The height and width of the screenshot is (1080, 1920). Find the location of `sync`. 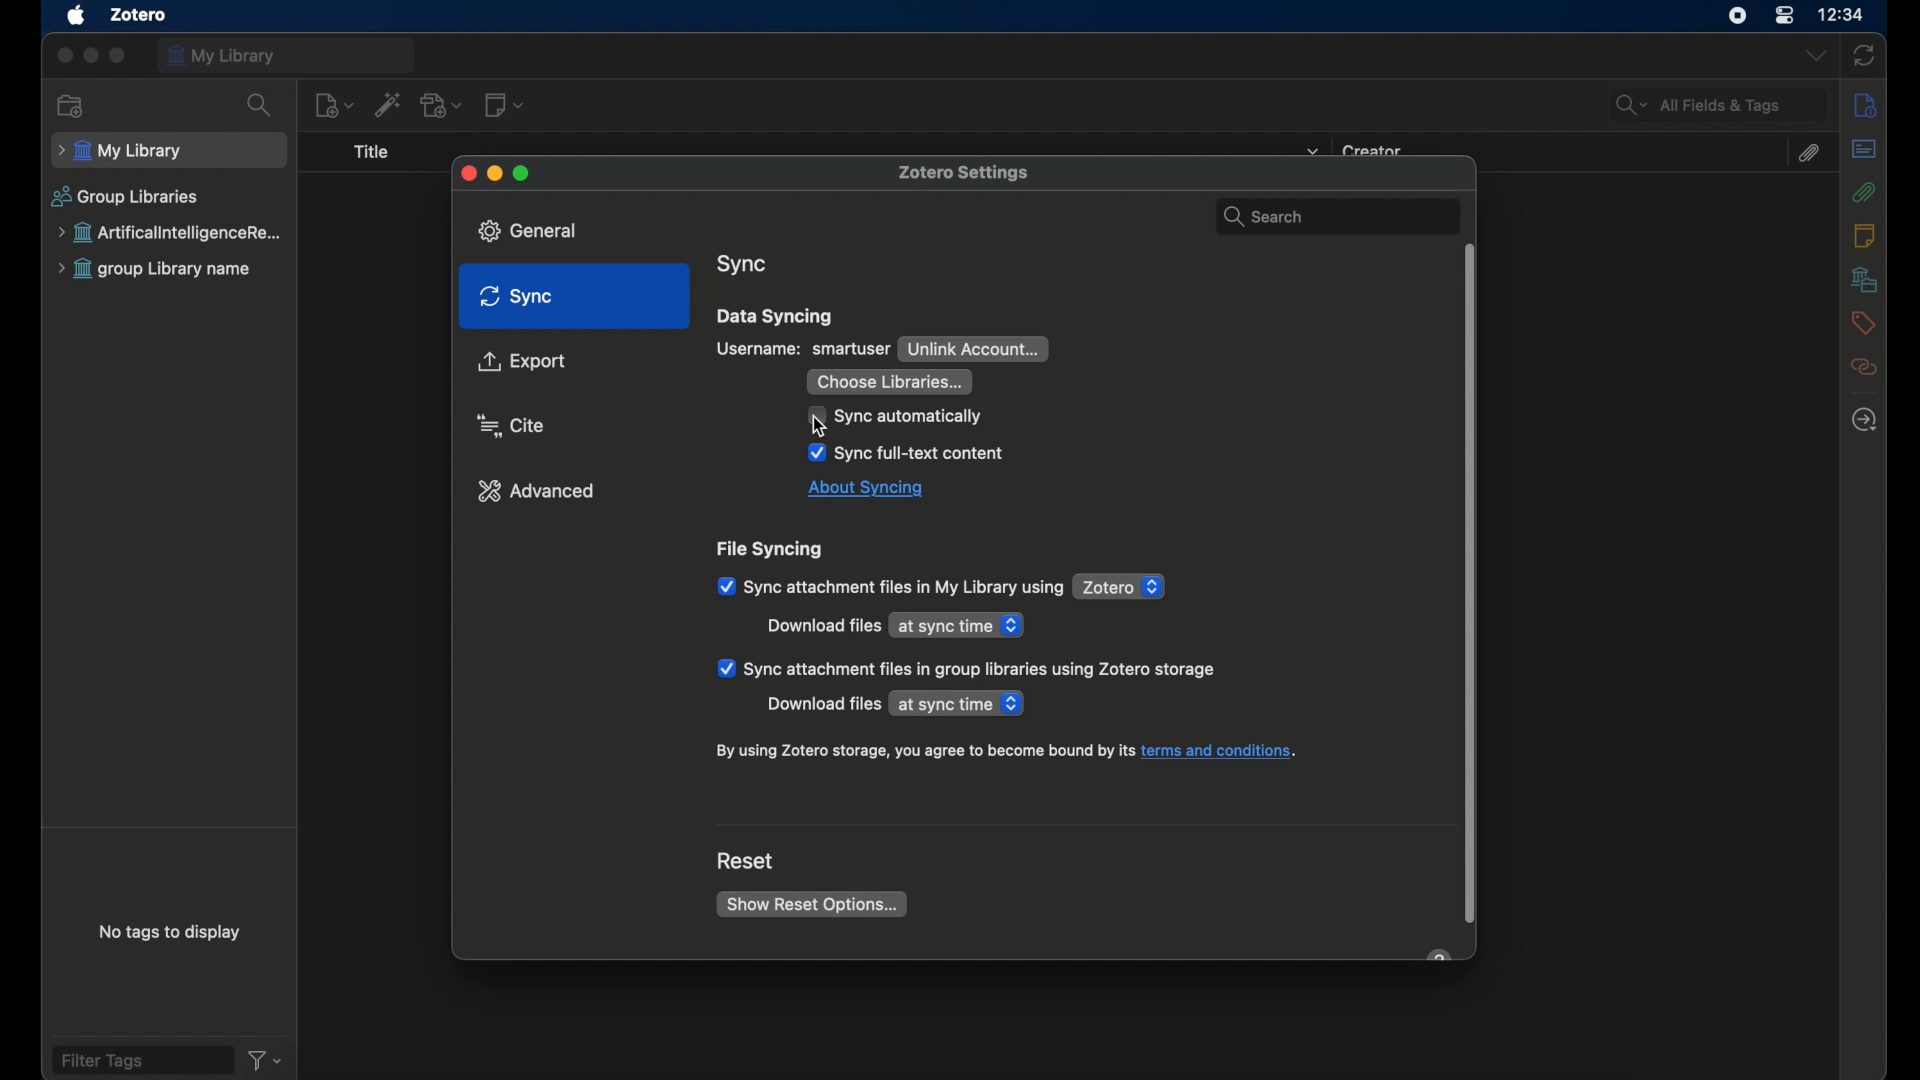

sync is located at coordinates (743, 265).